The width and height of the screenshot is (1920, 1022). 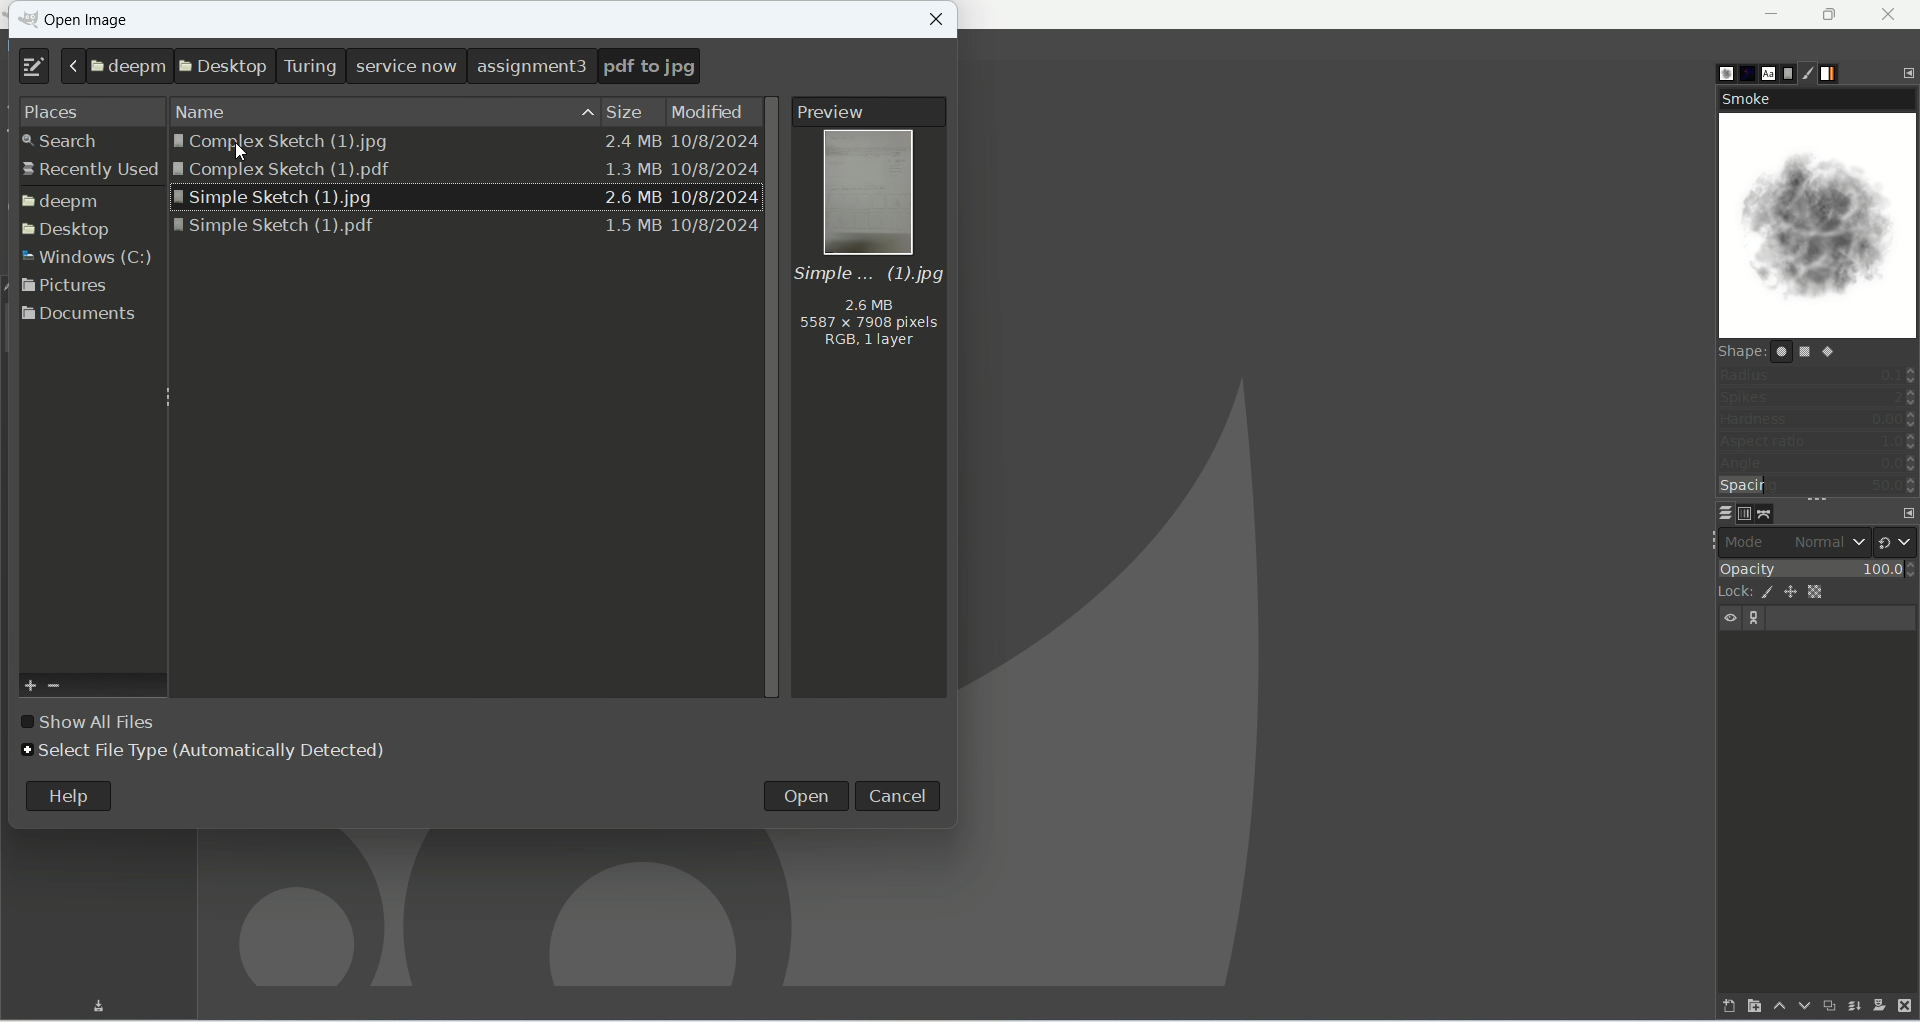 I want to click on create a new layer and add it to image, so click(x=1728, y=1008).